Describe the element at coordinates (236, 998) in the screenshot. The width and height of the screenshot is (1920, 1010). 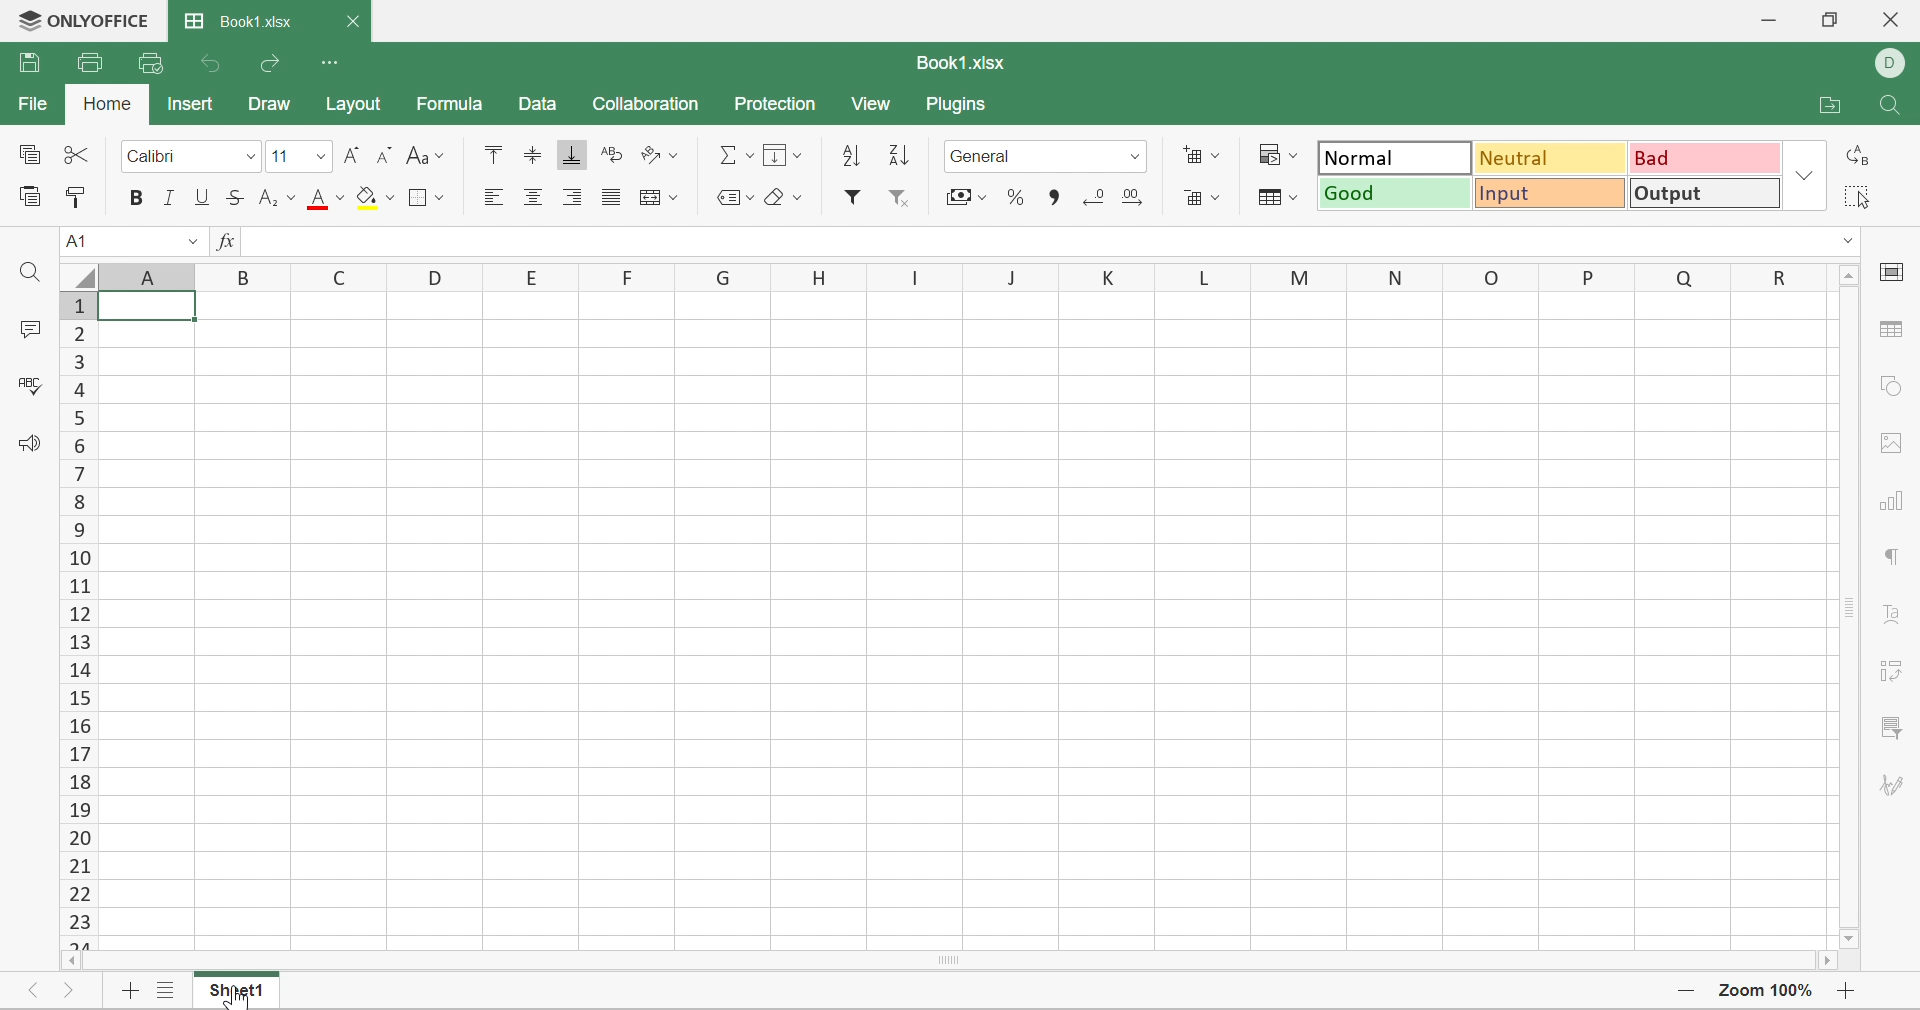
I see `Cursor` at that location.